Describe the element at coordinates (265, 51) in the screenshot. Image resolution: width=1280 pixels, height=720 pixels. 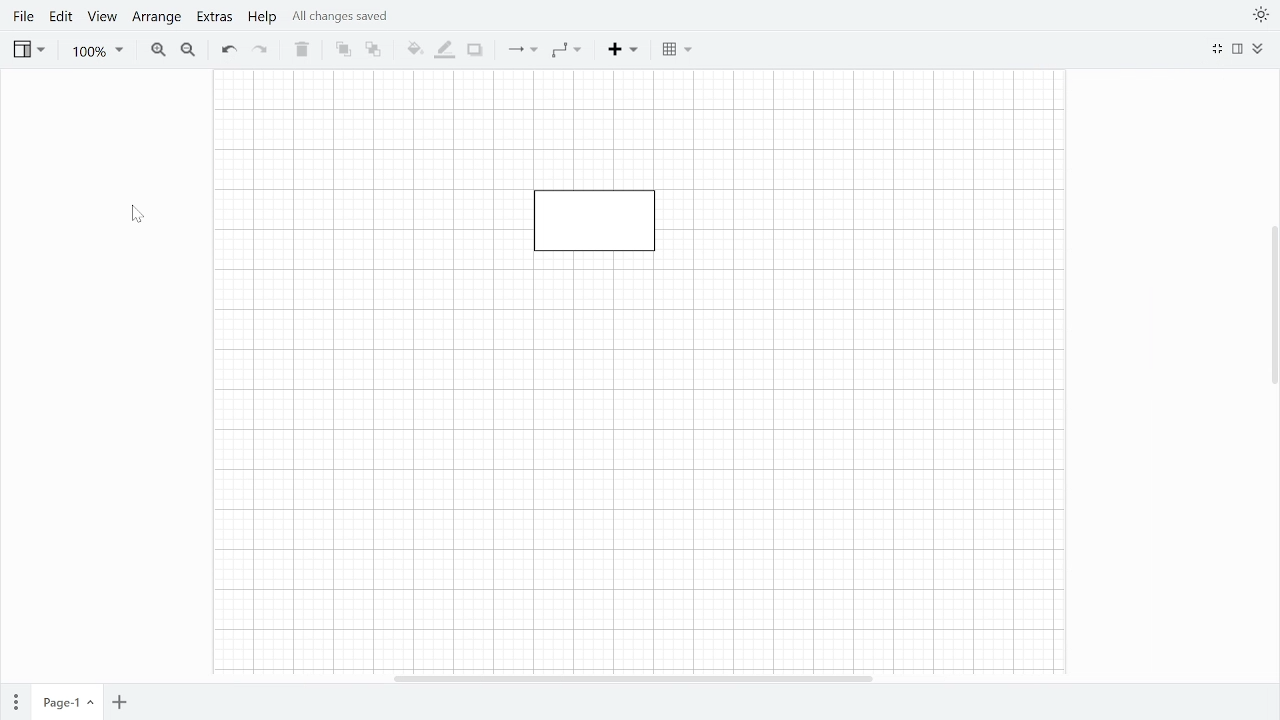
I see `Redo` at that location.